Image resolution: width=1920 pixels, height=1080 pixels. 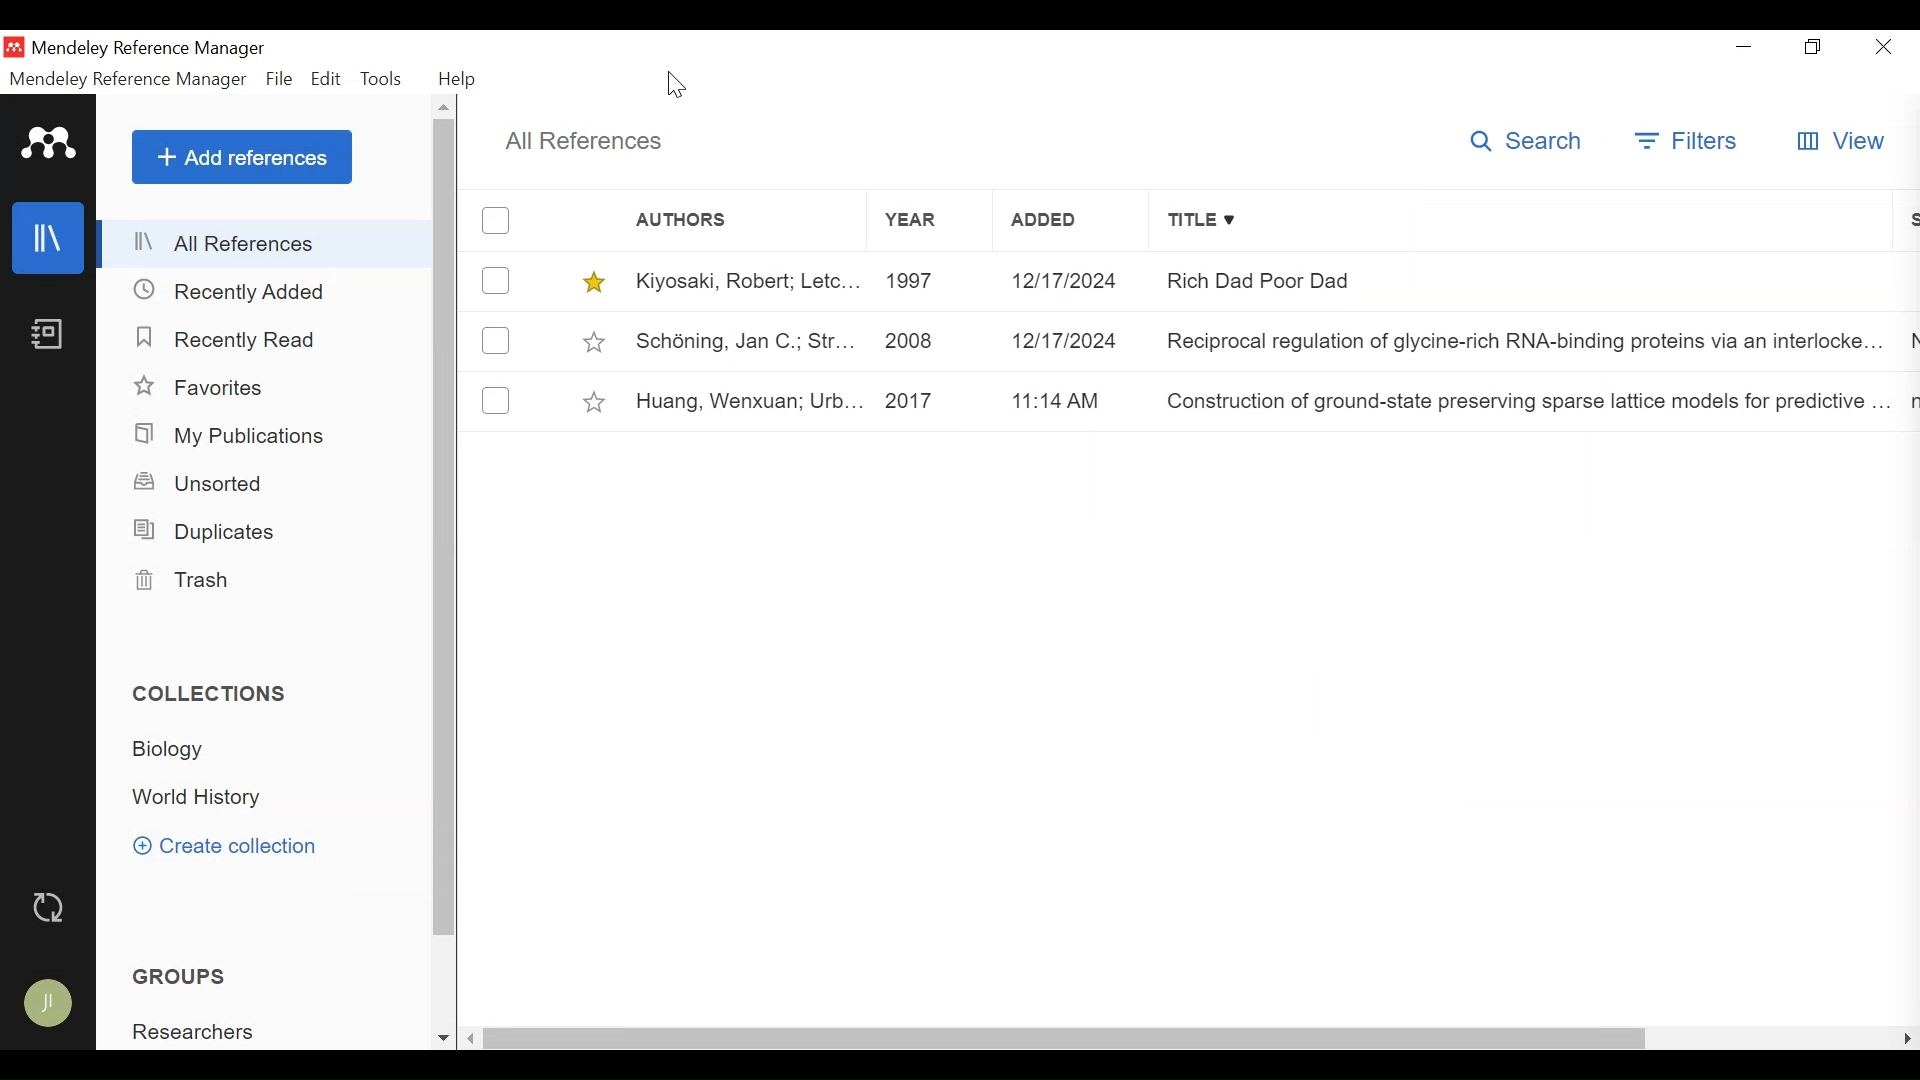 What do you see at coordinates (233, 846) in the screenshot?
I see `Create collection` at bounding box center [233, 846].